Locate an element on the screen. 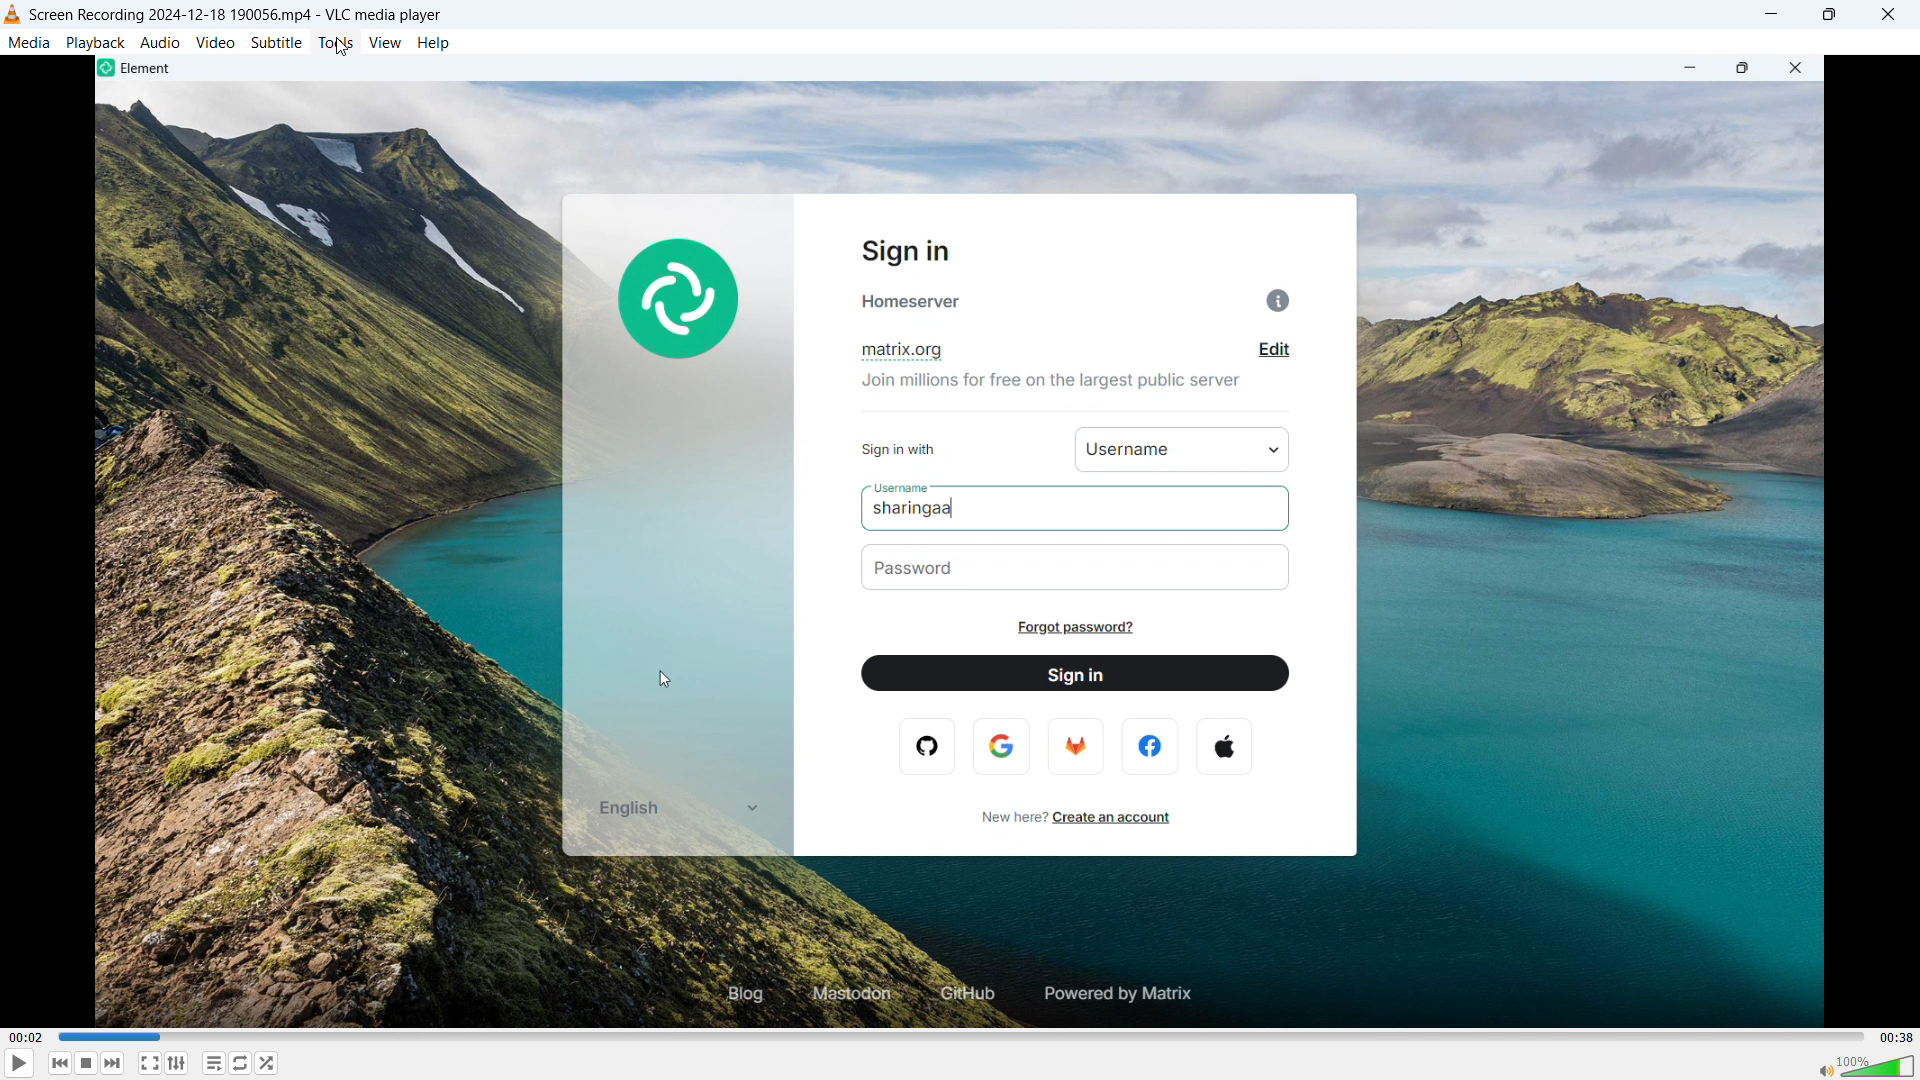 This screenshot has height=1080, width=1920. maximize is located at coordinates (1830, 15).